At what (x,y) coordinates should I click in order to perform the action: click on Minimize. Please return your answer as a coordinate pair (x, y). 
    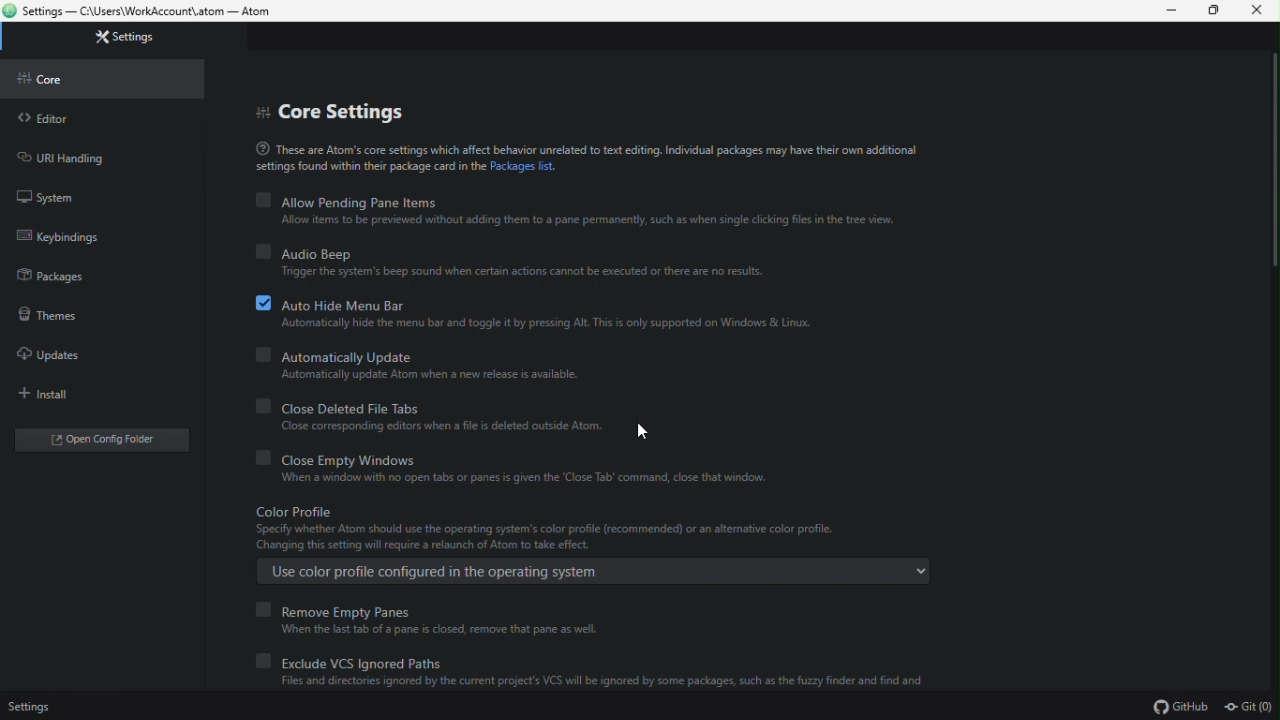
    Looking at the image, I should click on (1173, 11).